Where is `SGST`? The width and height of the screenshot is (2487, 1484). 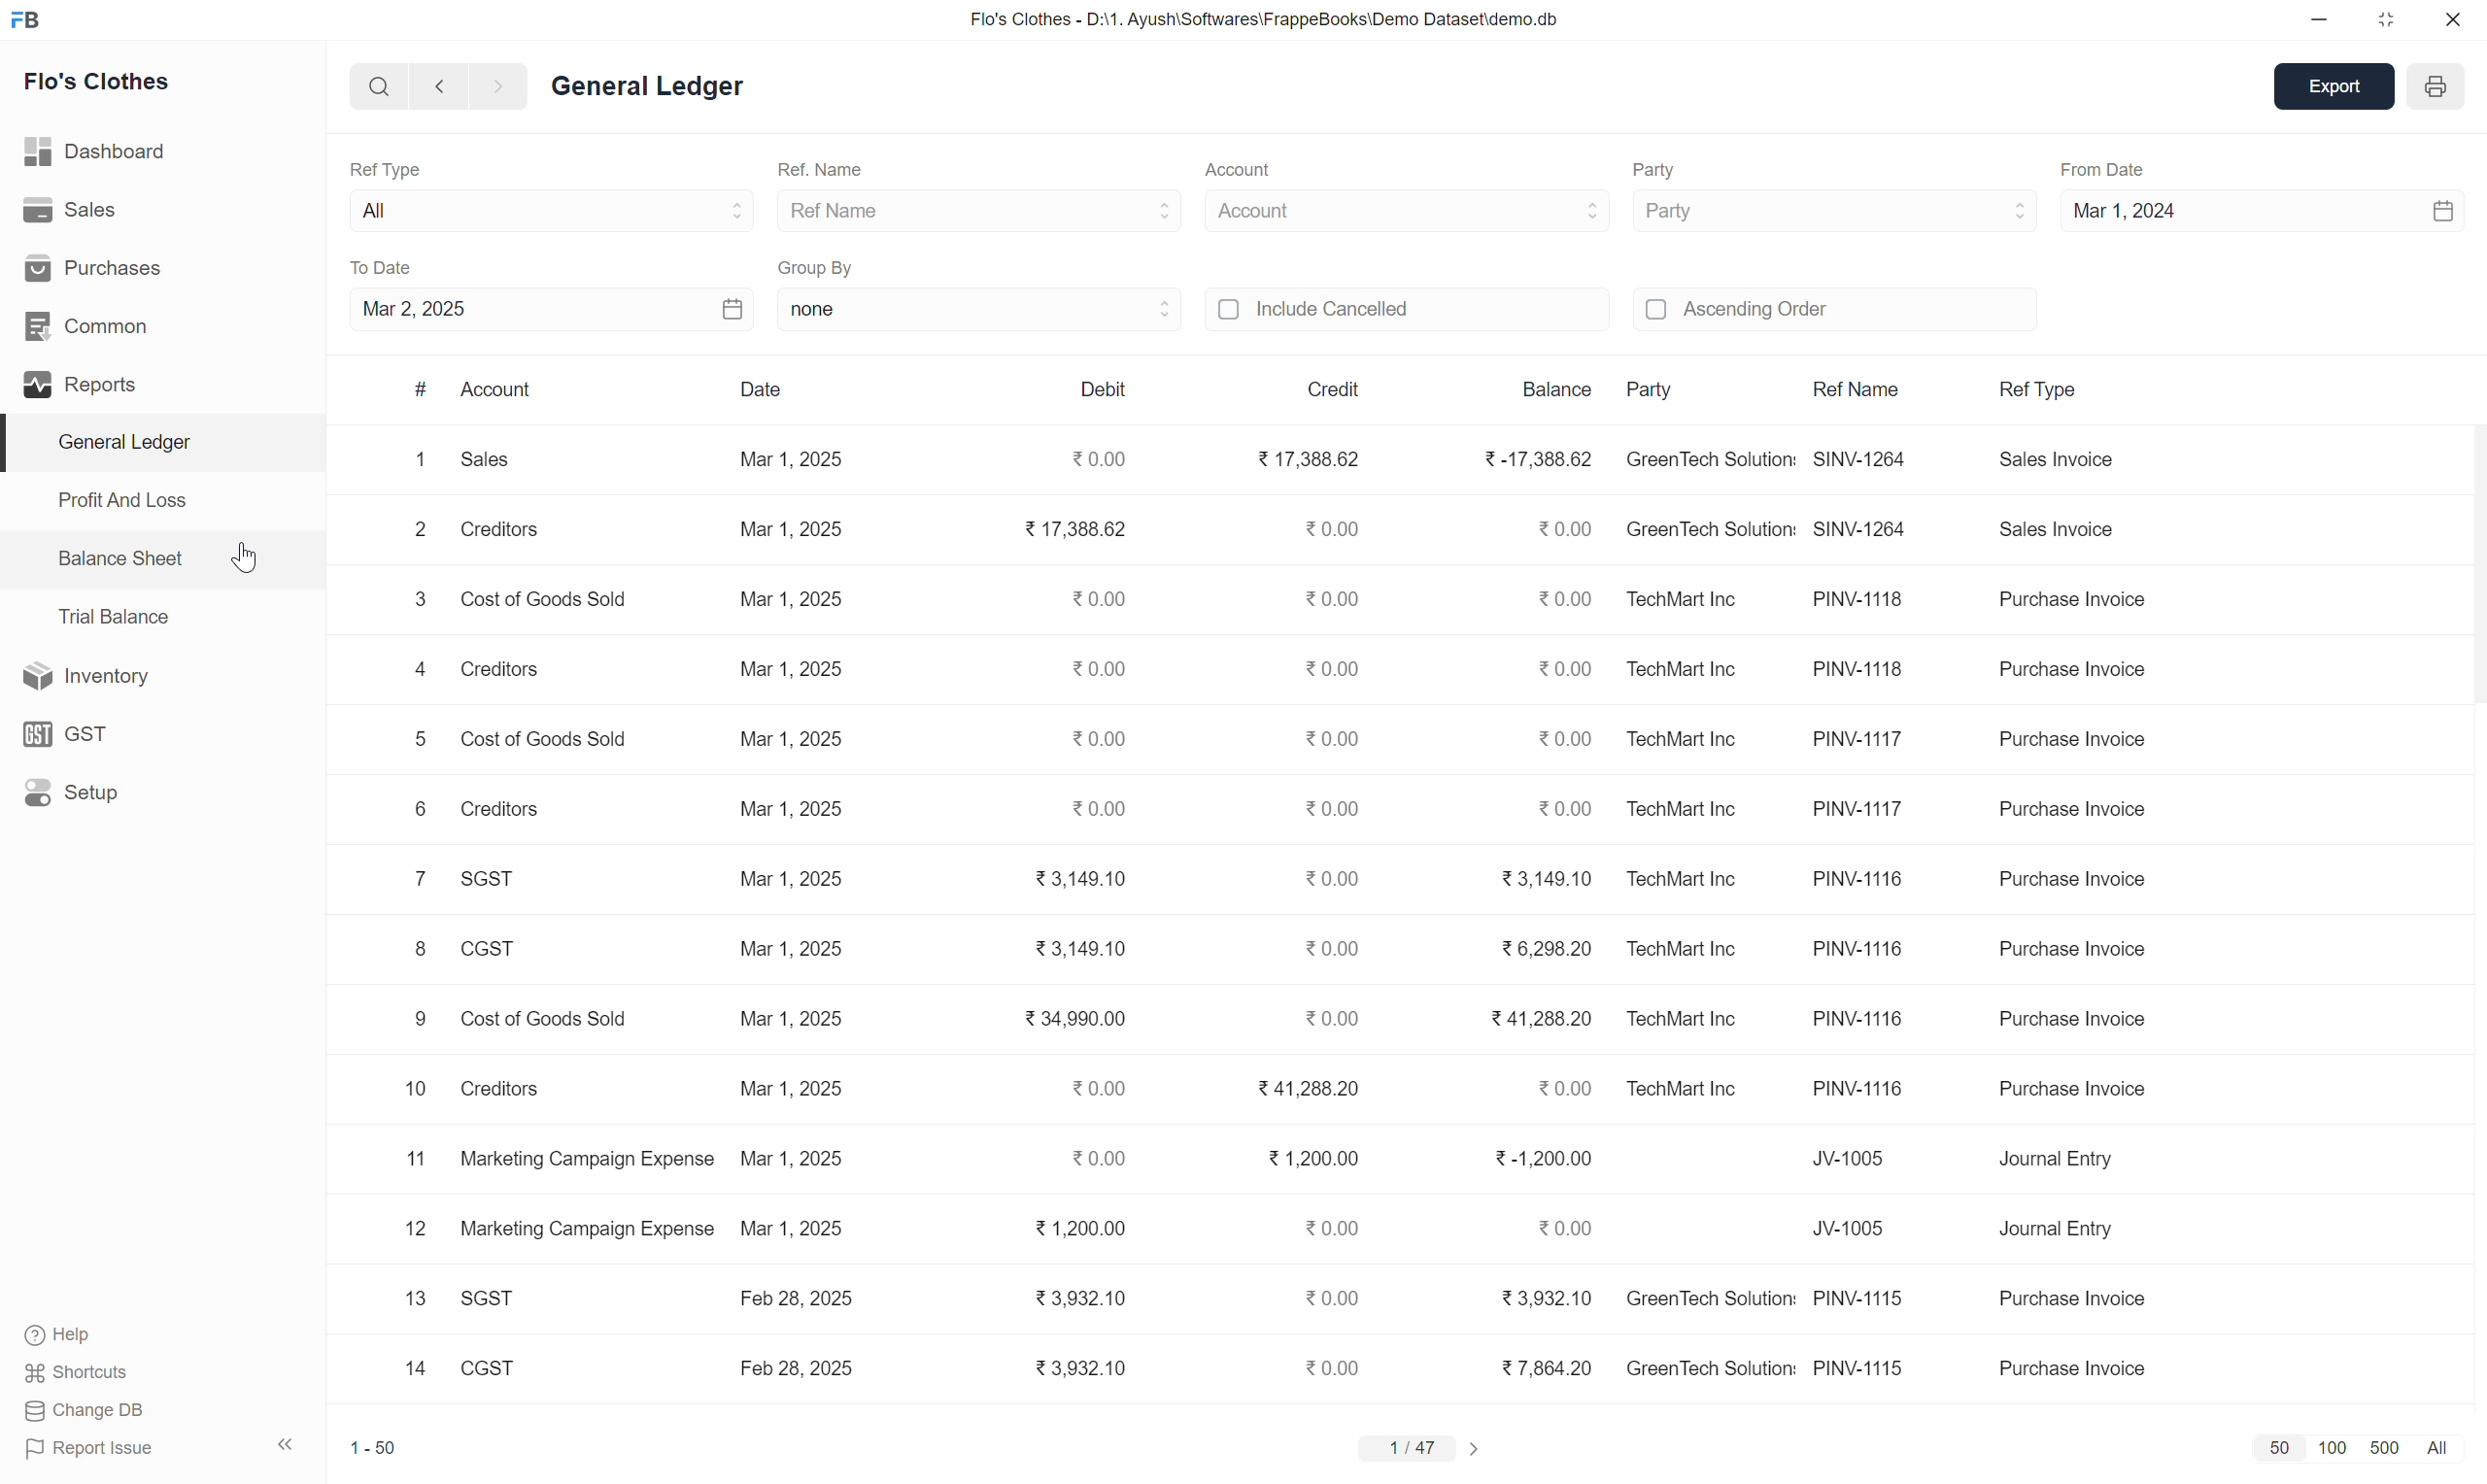
SGST is located at coordinates (498, 879).